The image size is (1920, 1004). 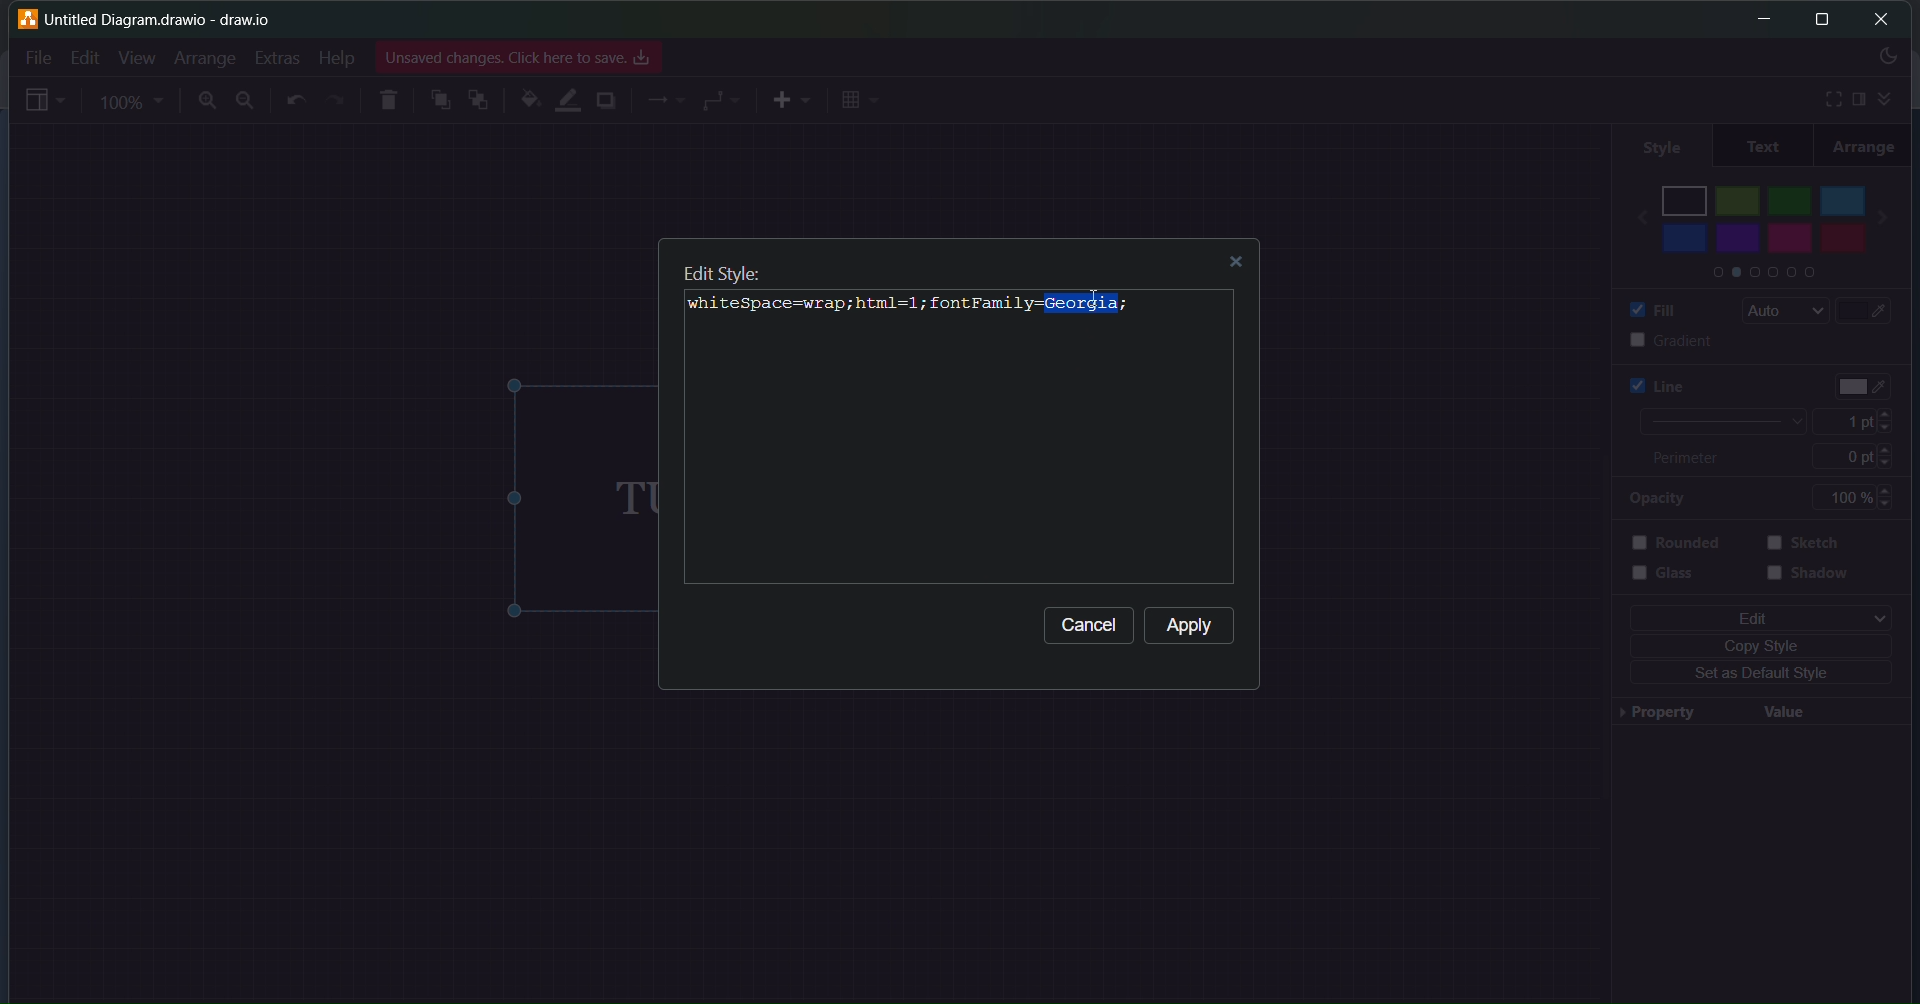 What do you see at coordinates (722, 100) in the screenshot?
I see `connector` at bounding box center [722, 100].